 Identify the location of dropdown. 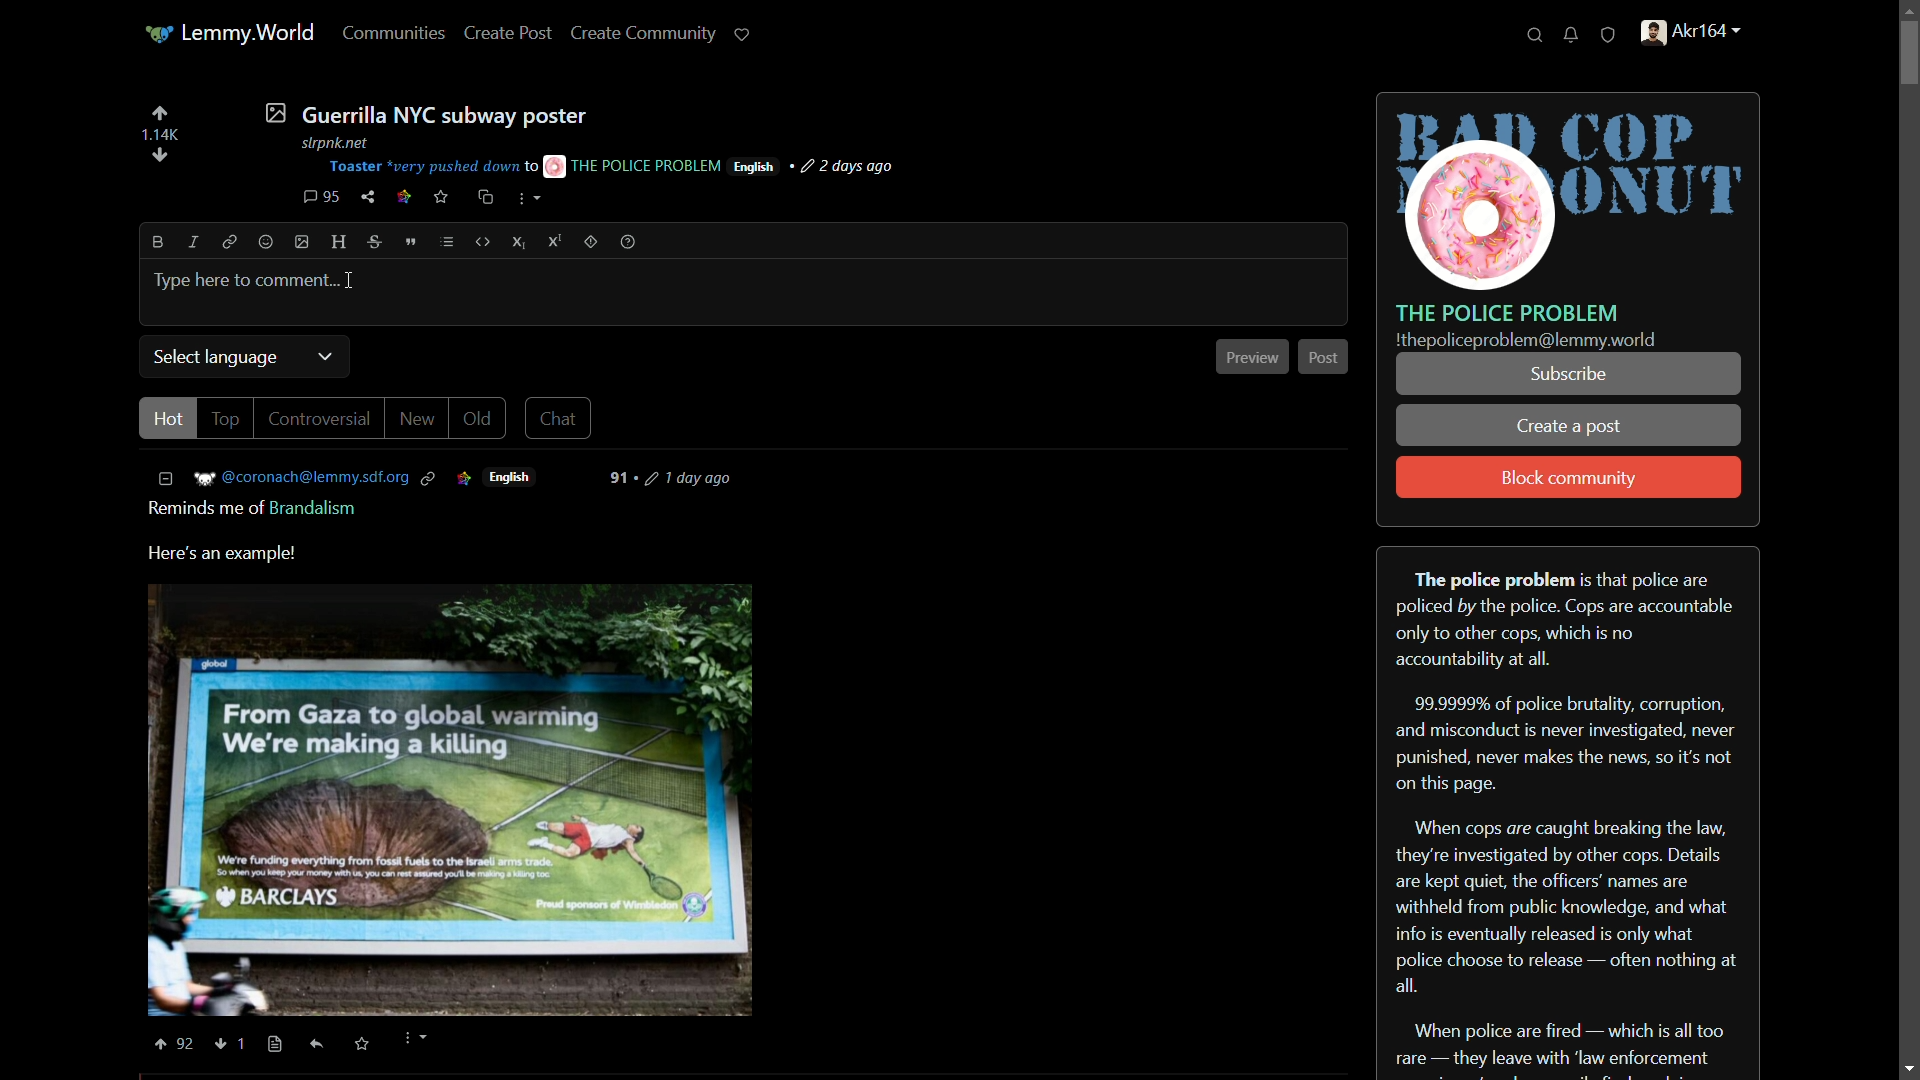
(325, 356).